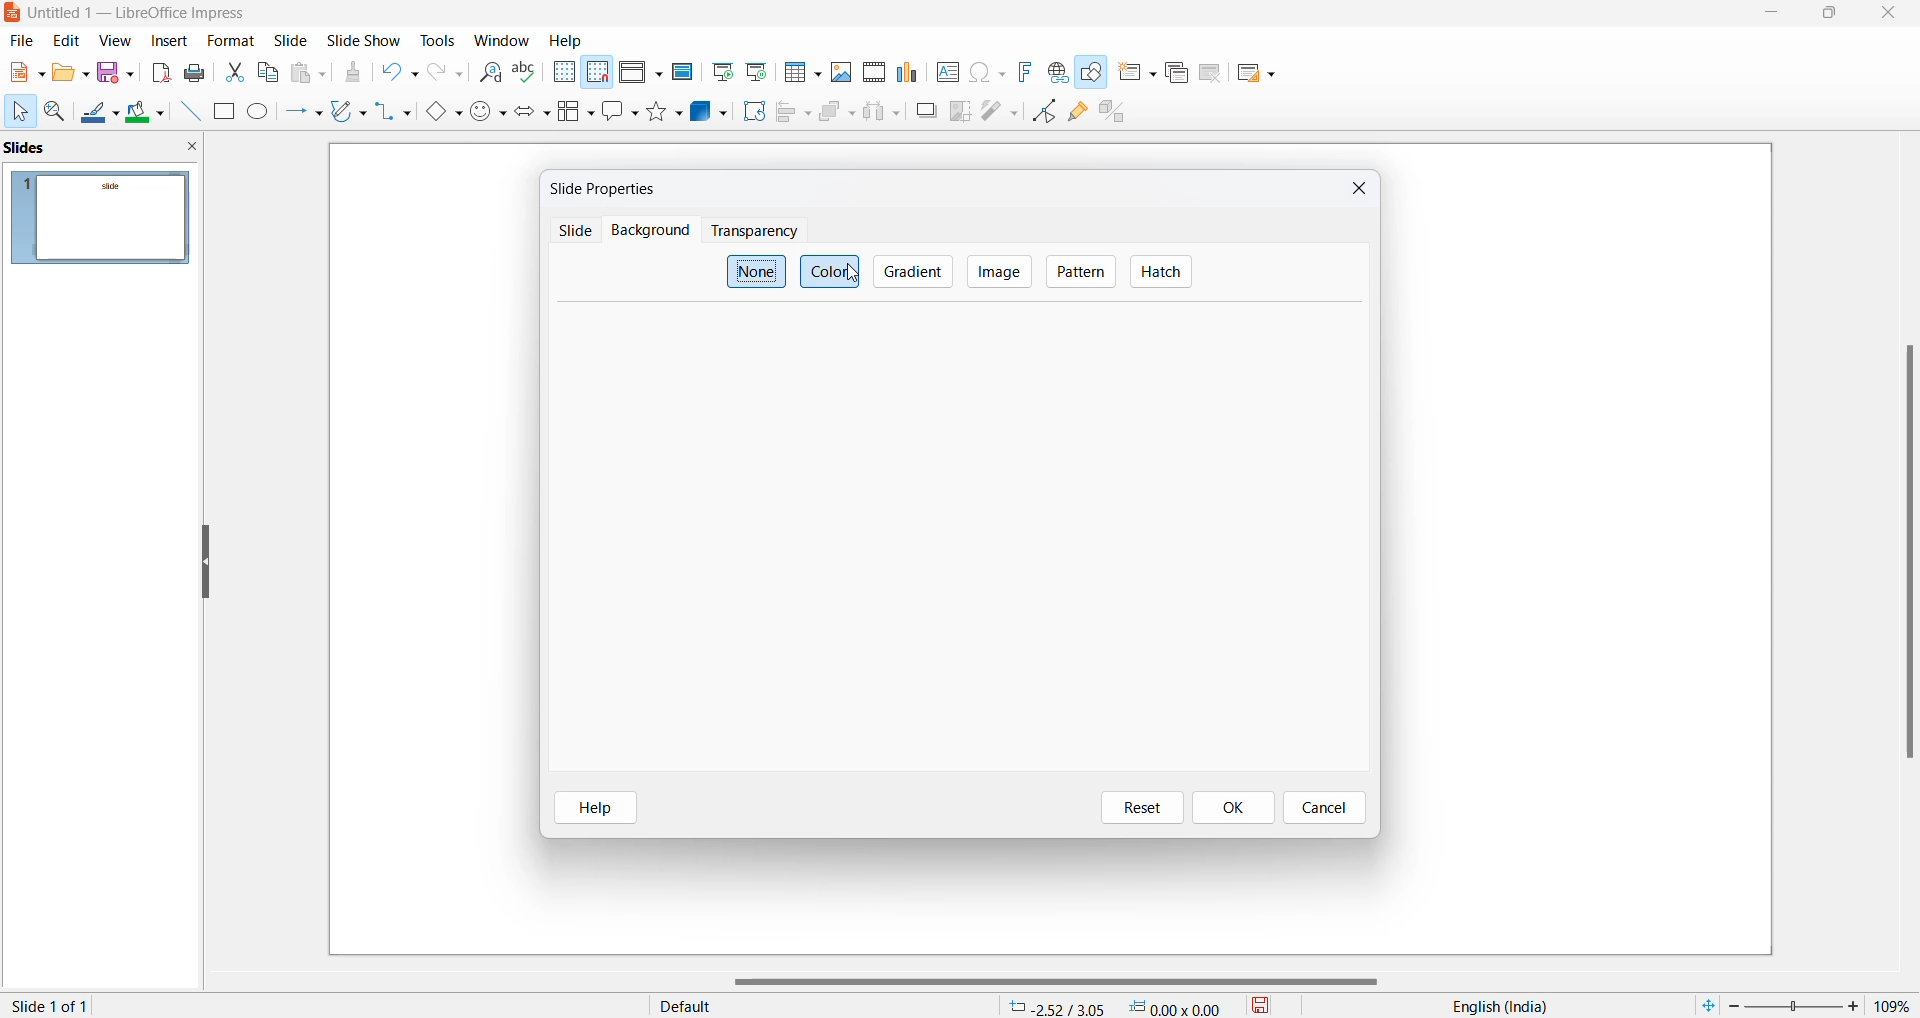 This screenshot has width=1920, height=1018. Describe the element at coordinates (1138, 808) in the screenshot. I see `reset` at that location.